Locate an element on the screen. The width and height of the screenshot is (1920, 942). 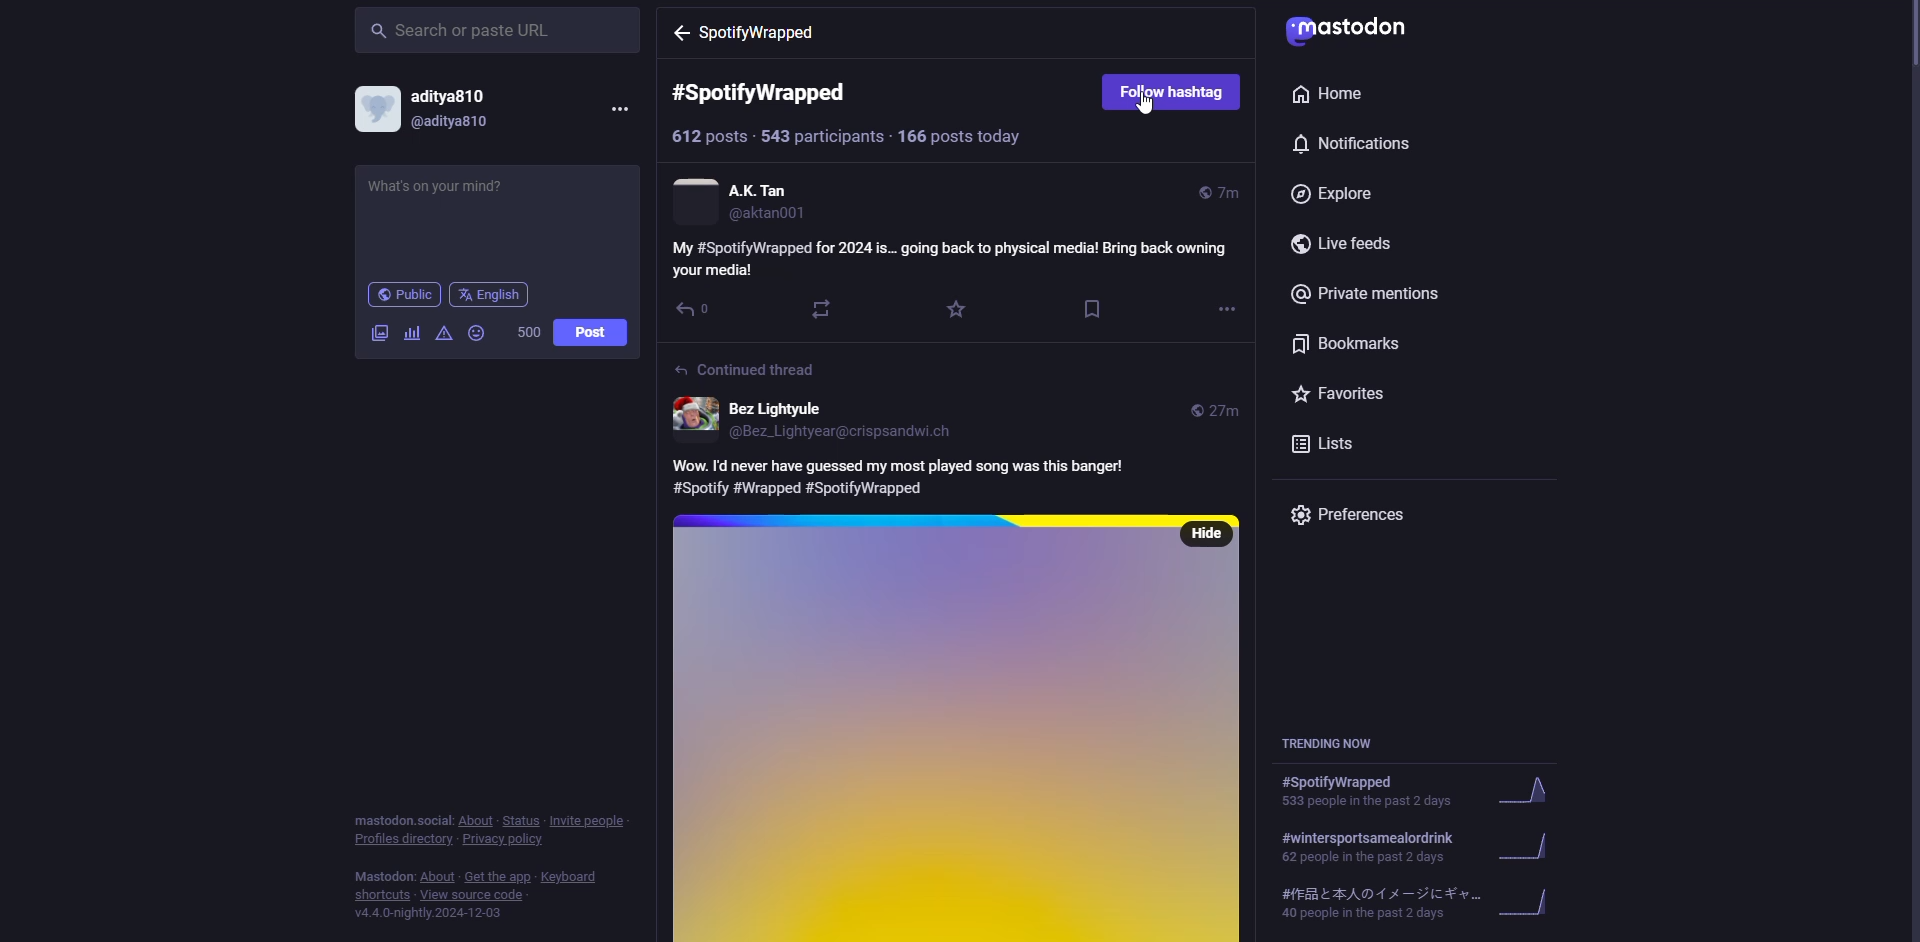
post is located at coordinates (956, 257).